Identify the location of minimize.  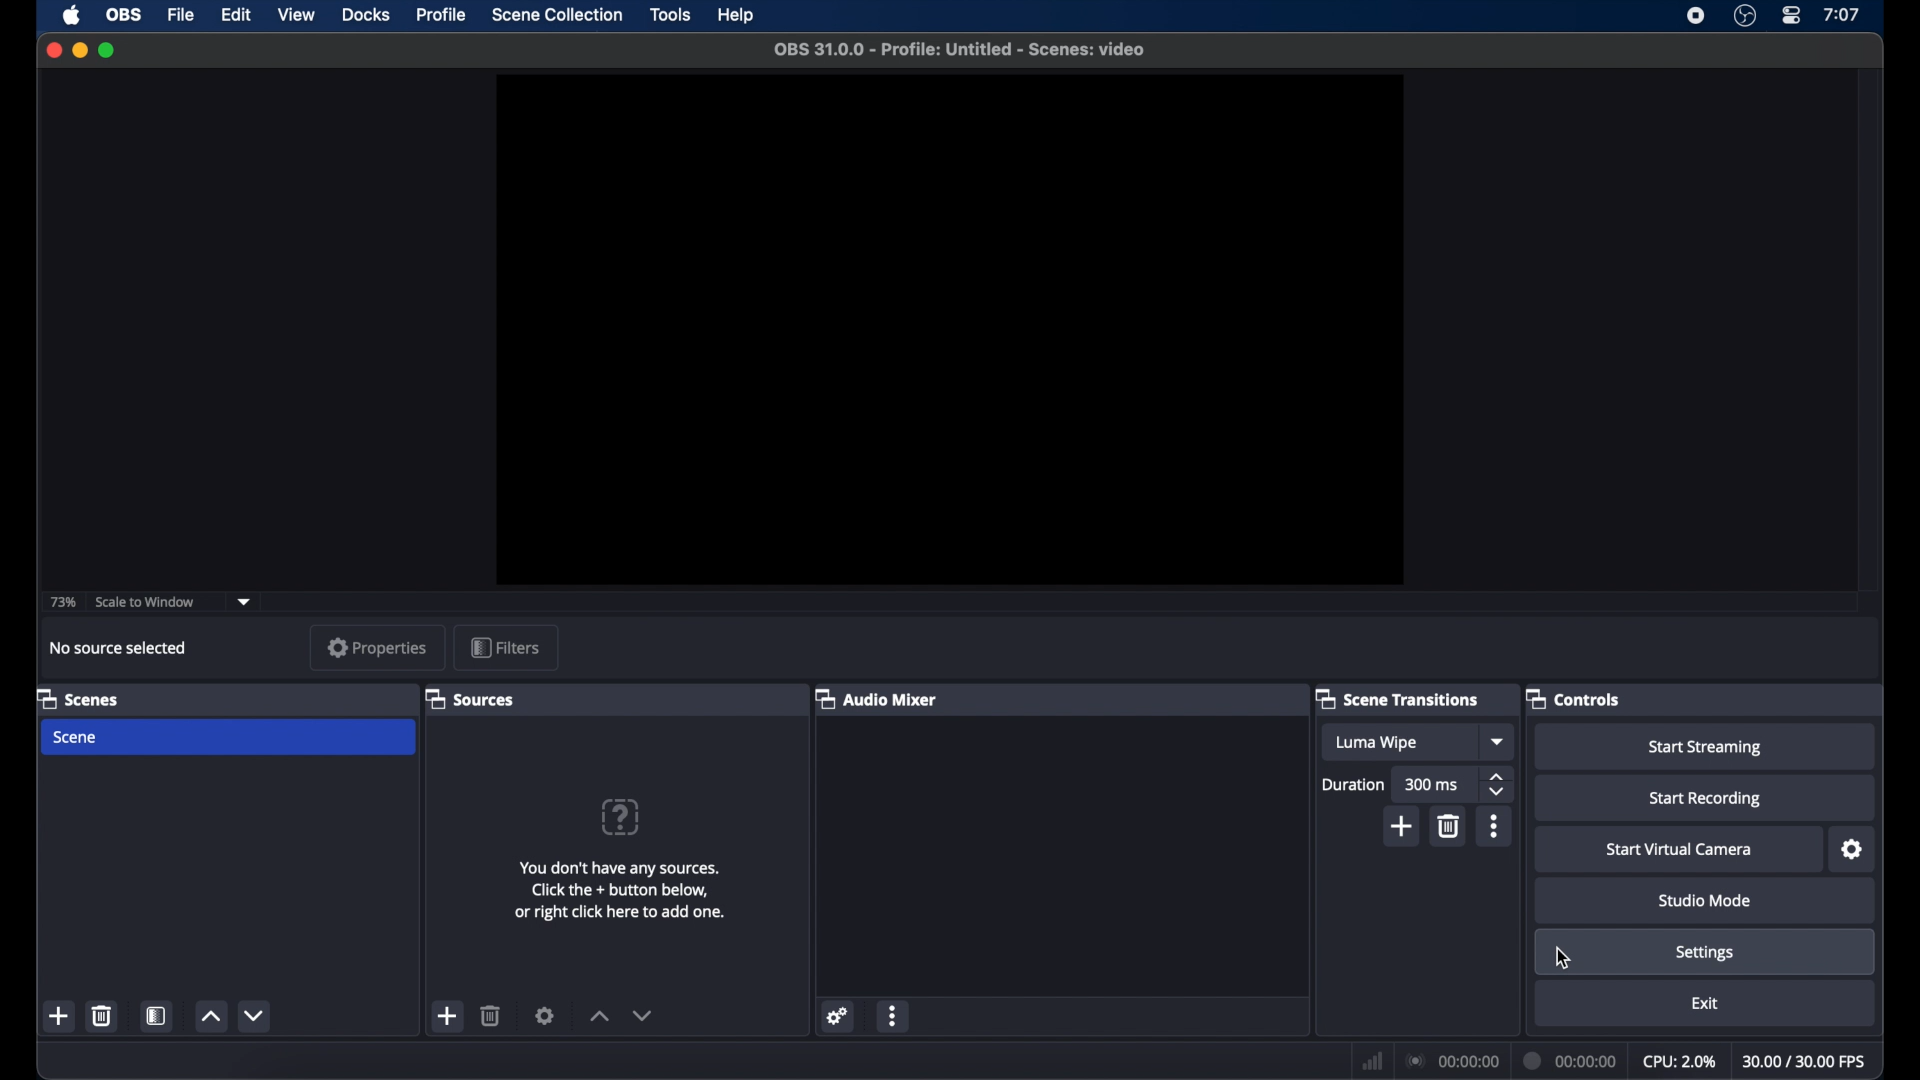
(79, 50).